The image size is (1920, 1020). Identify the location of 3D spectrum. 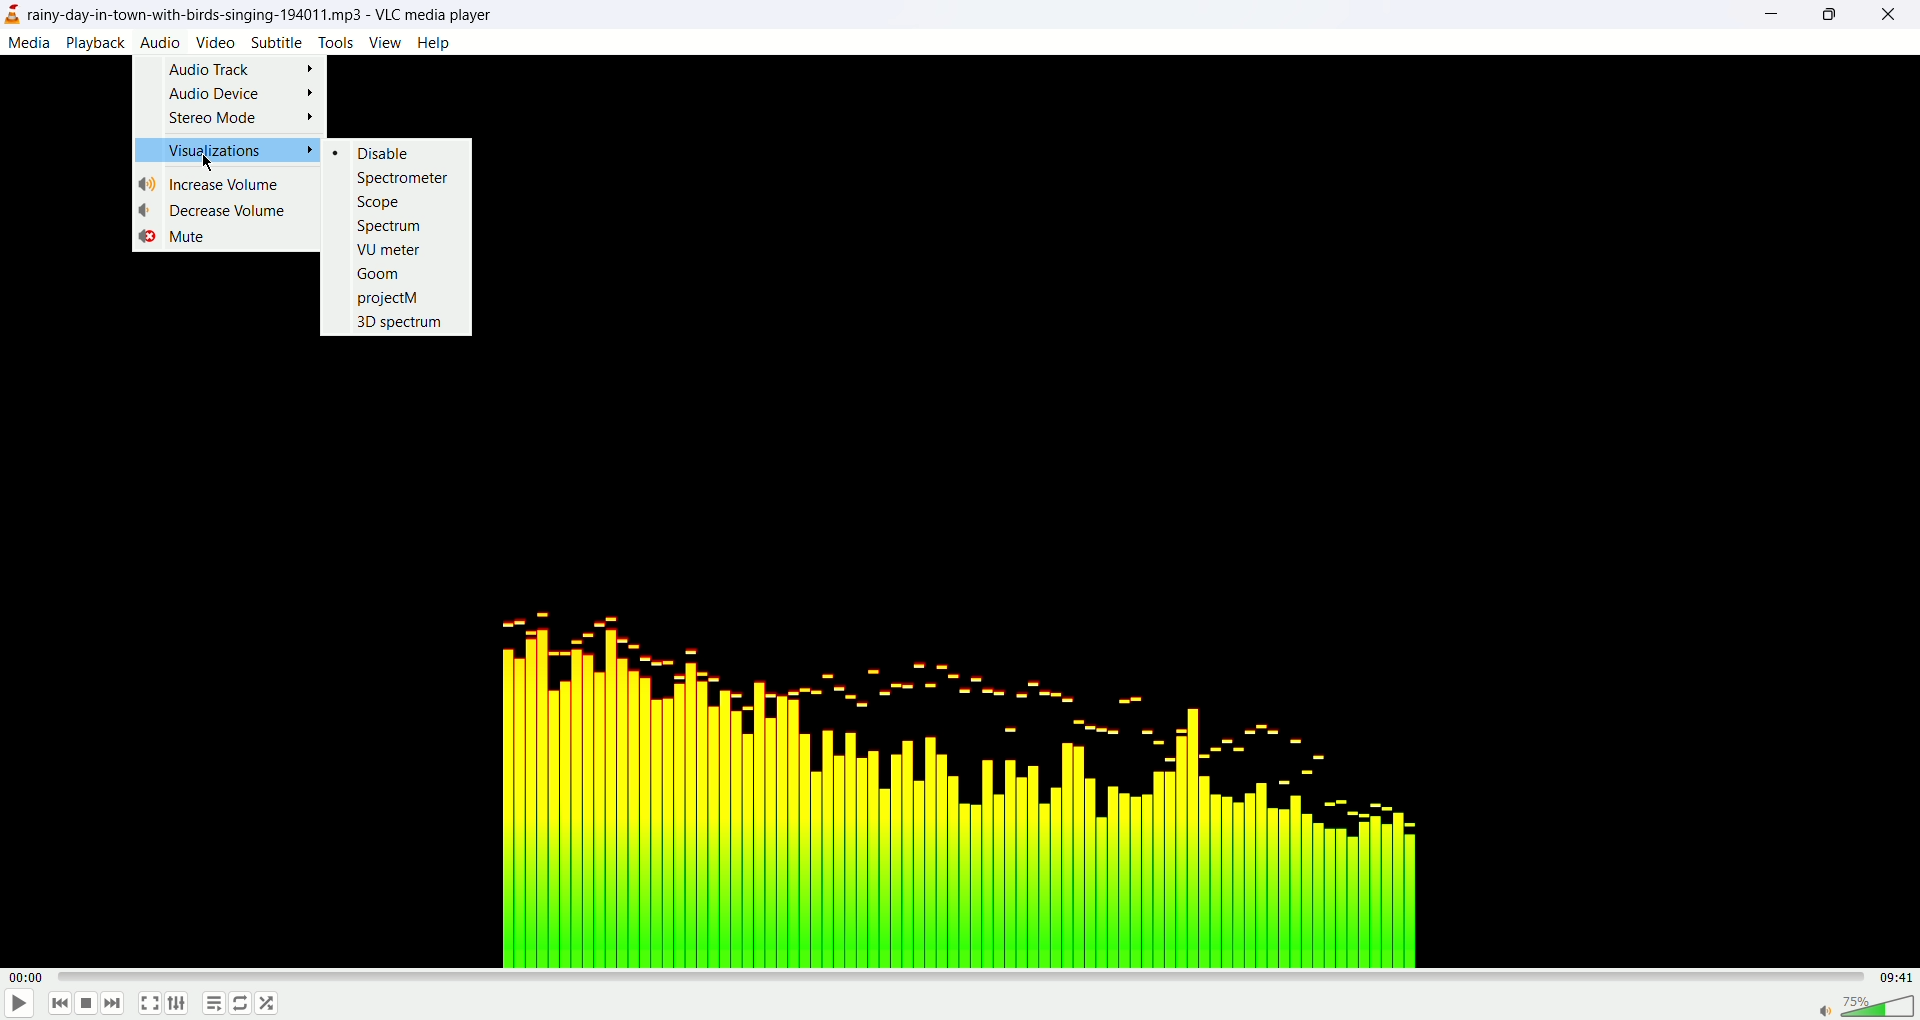
(399, 323).